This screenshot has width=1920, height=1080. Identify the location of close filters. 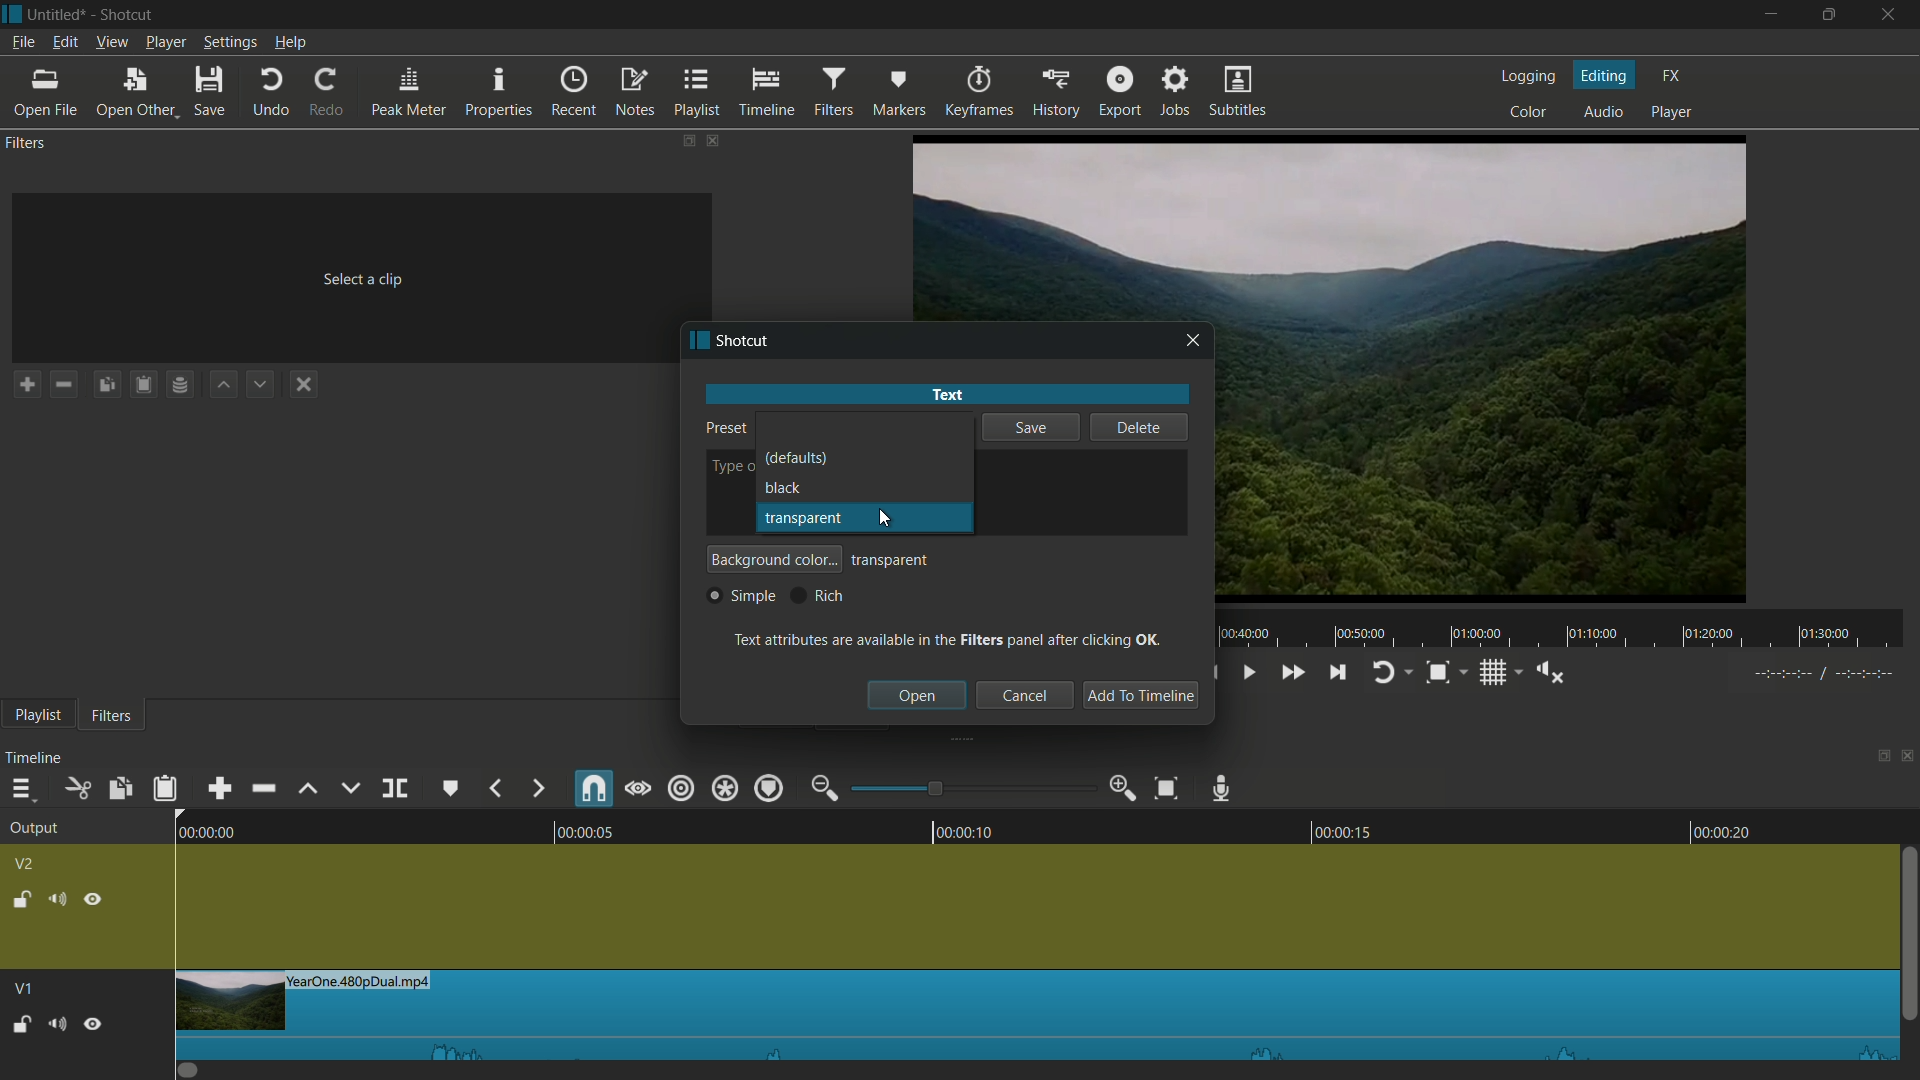
(716, 140).